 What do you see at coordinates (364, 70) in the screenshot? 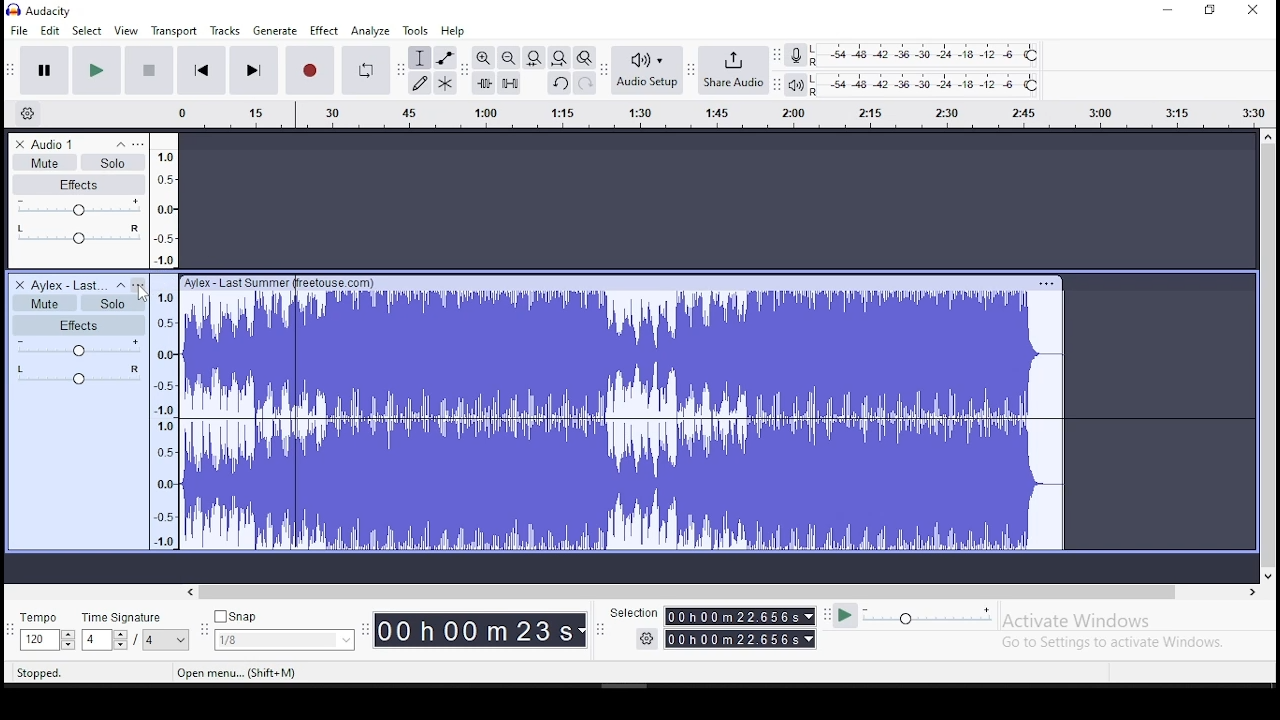
I see `enable/disable looping` at bounding box center [364, 70].